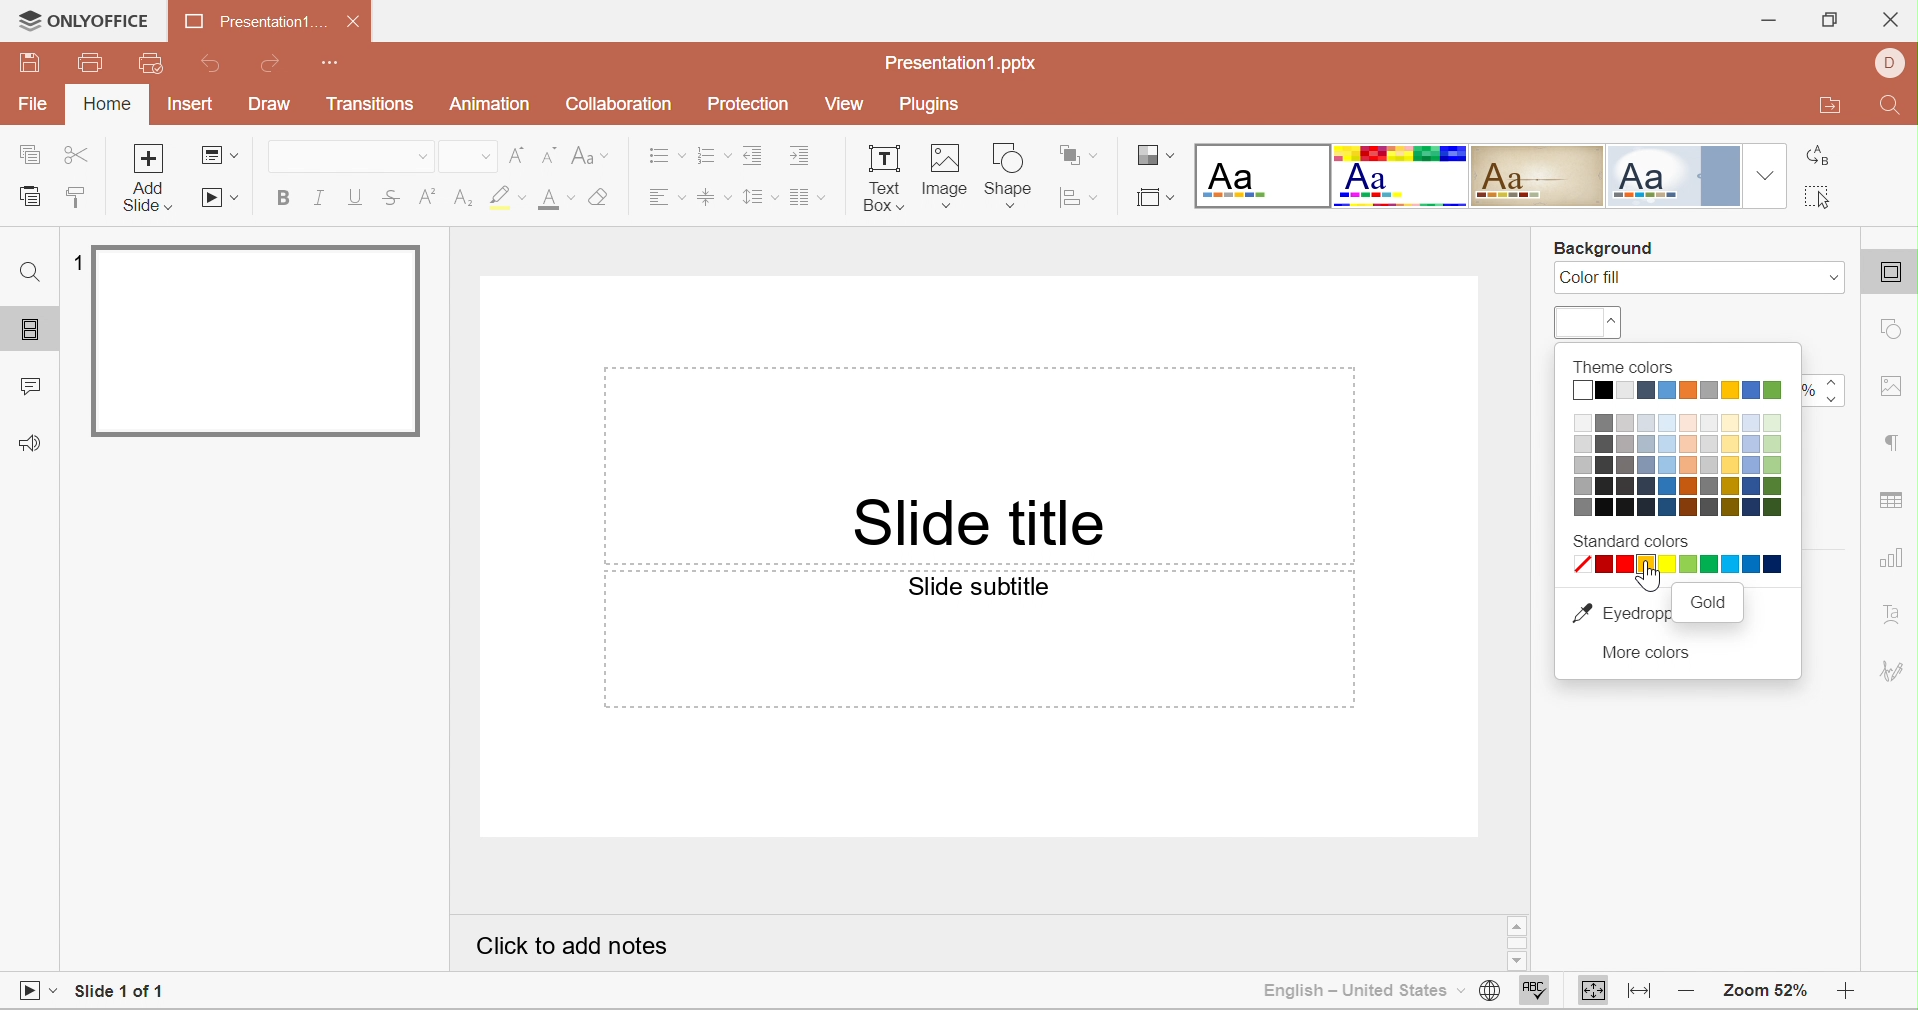 Image resolution: width=1918 pixels, height=1010 pixels. What do you see at coordinates (1760, 991) in the screenshot?
I see `Zoom 52%` at bounding box center [1760, 991].